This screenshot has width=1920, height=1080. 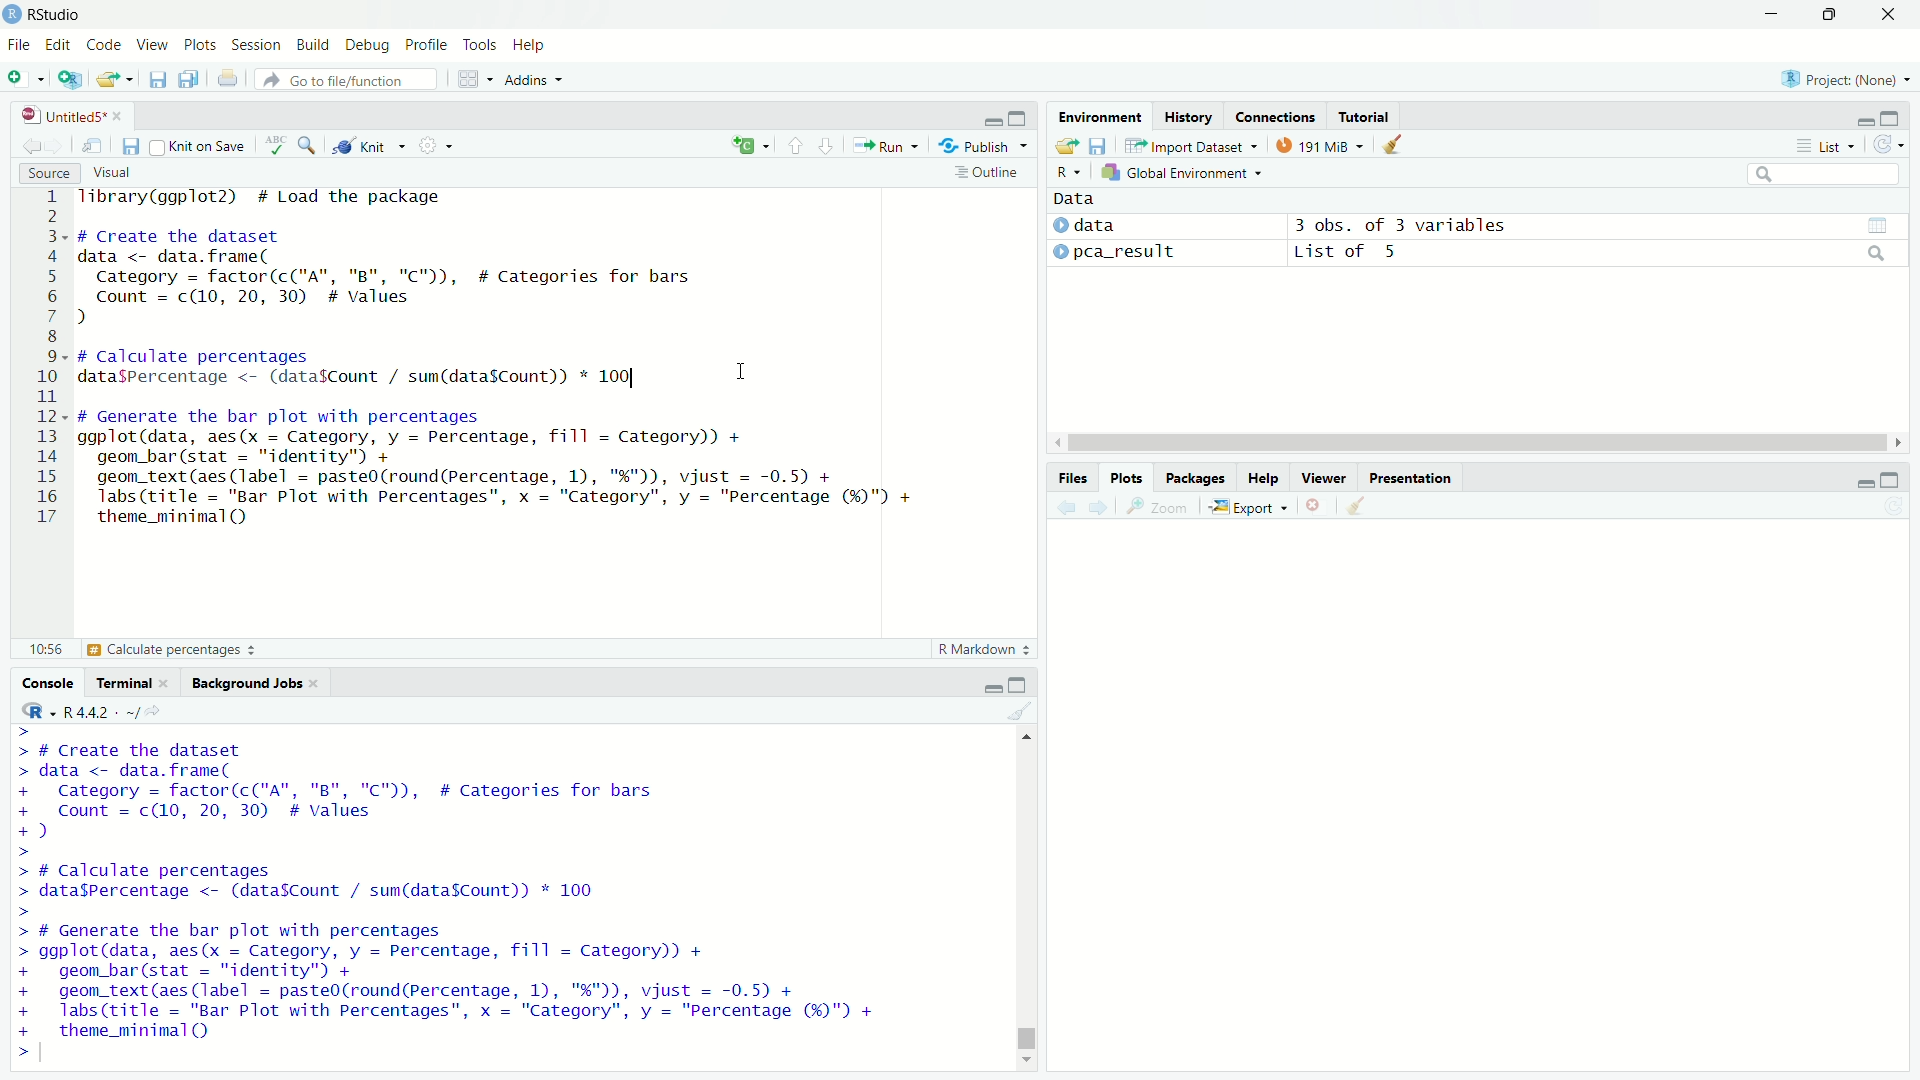 What do you see at coordinates (117, 172) in the screenshot?
I see `visual` at bounding box center [117, 172].